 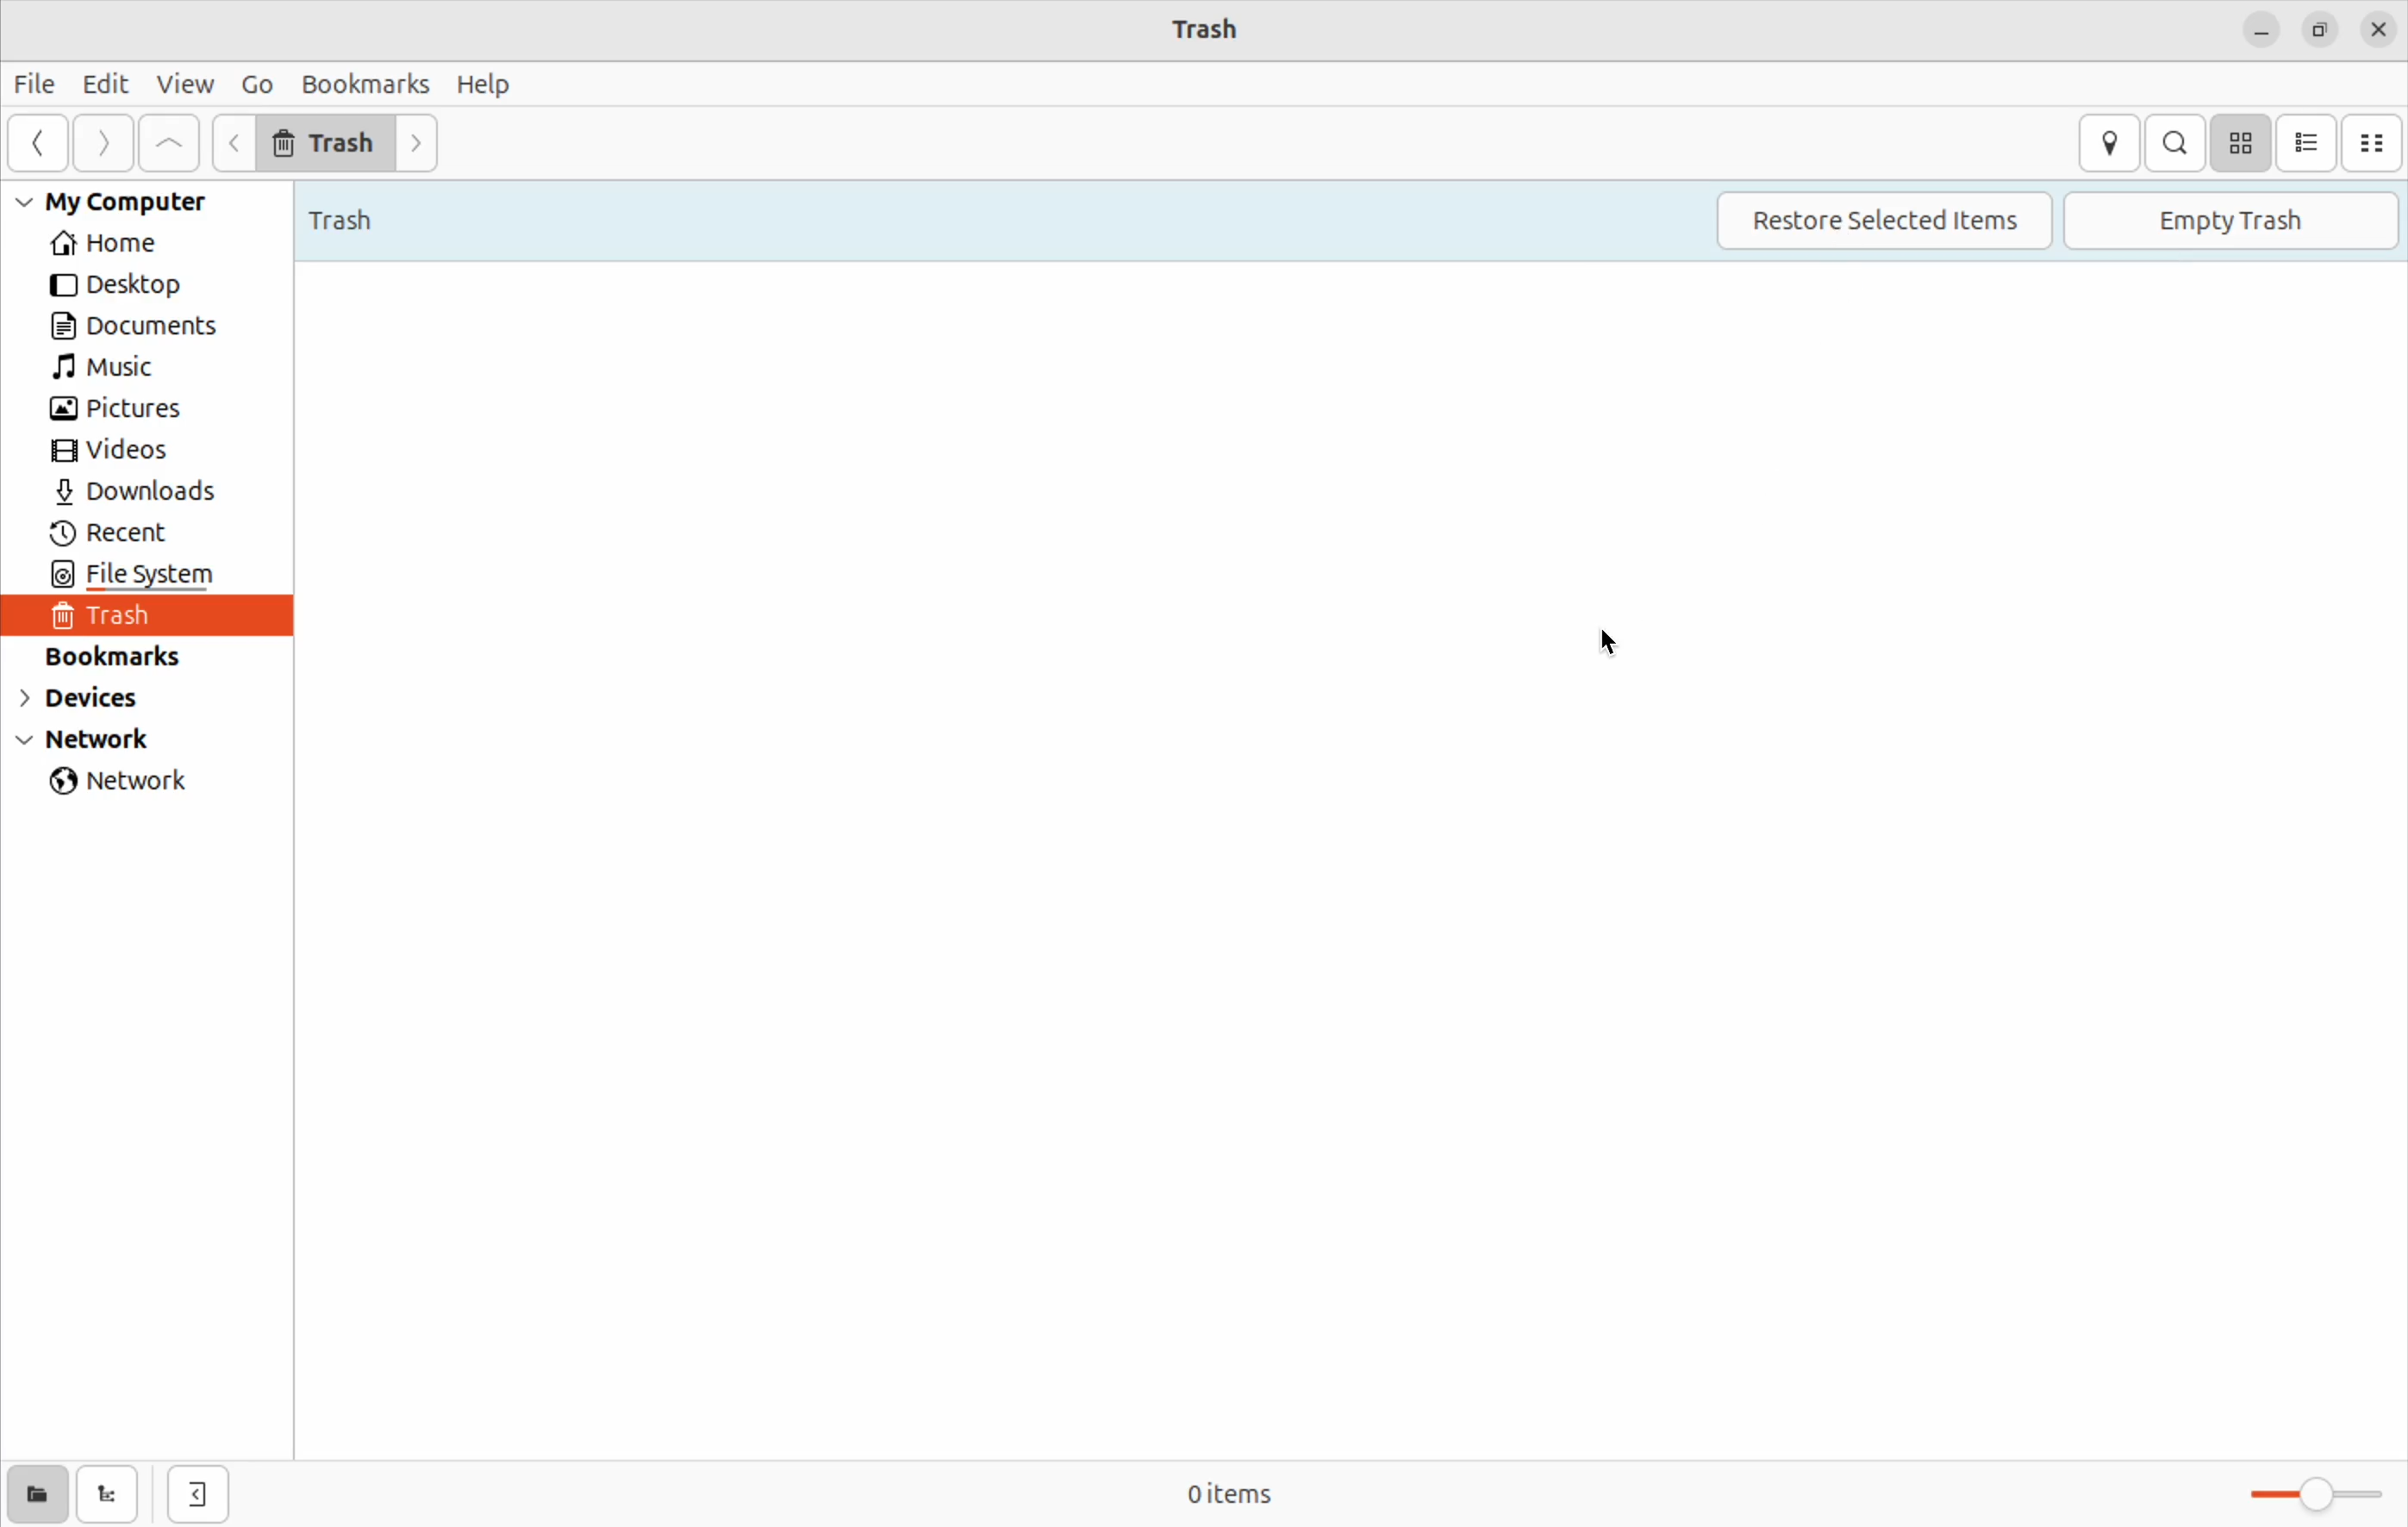 I want to click on music, so click(x=127, y=368).